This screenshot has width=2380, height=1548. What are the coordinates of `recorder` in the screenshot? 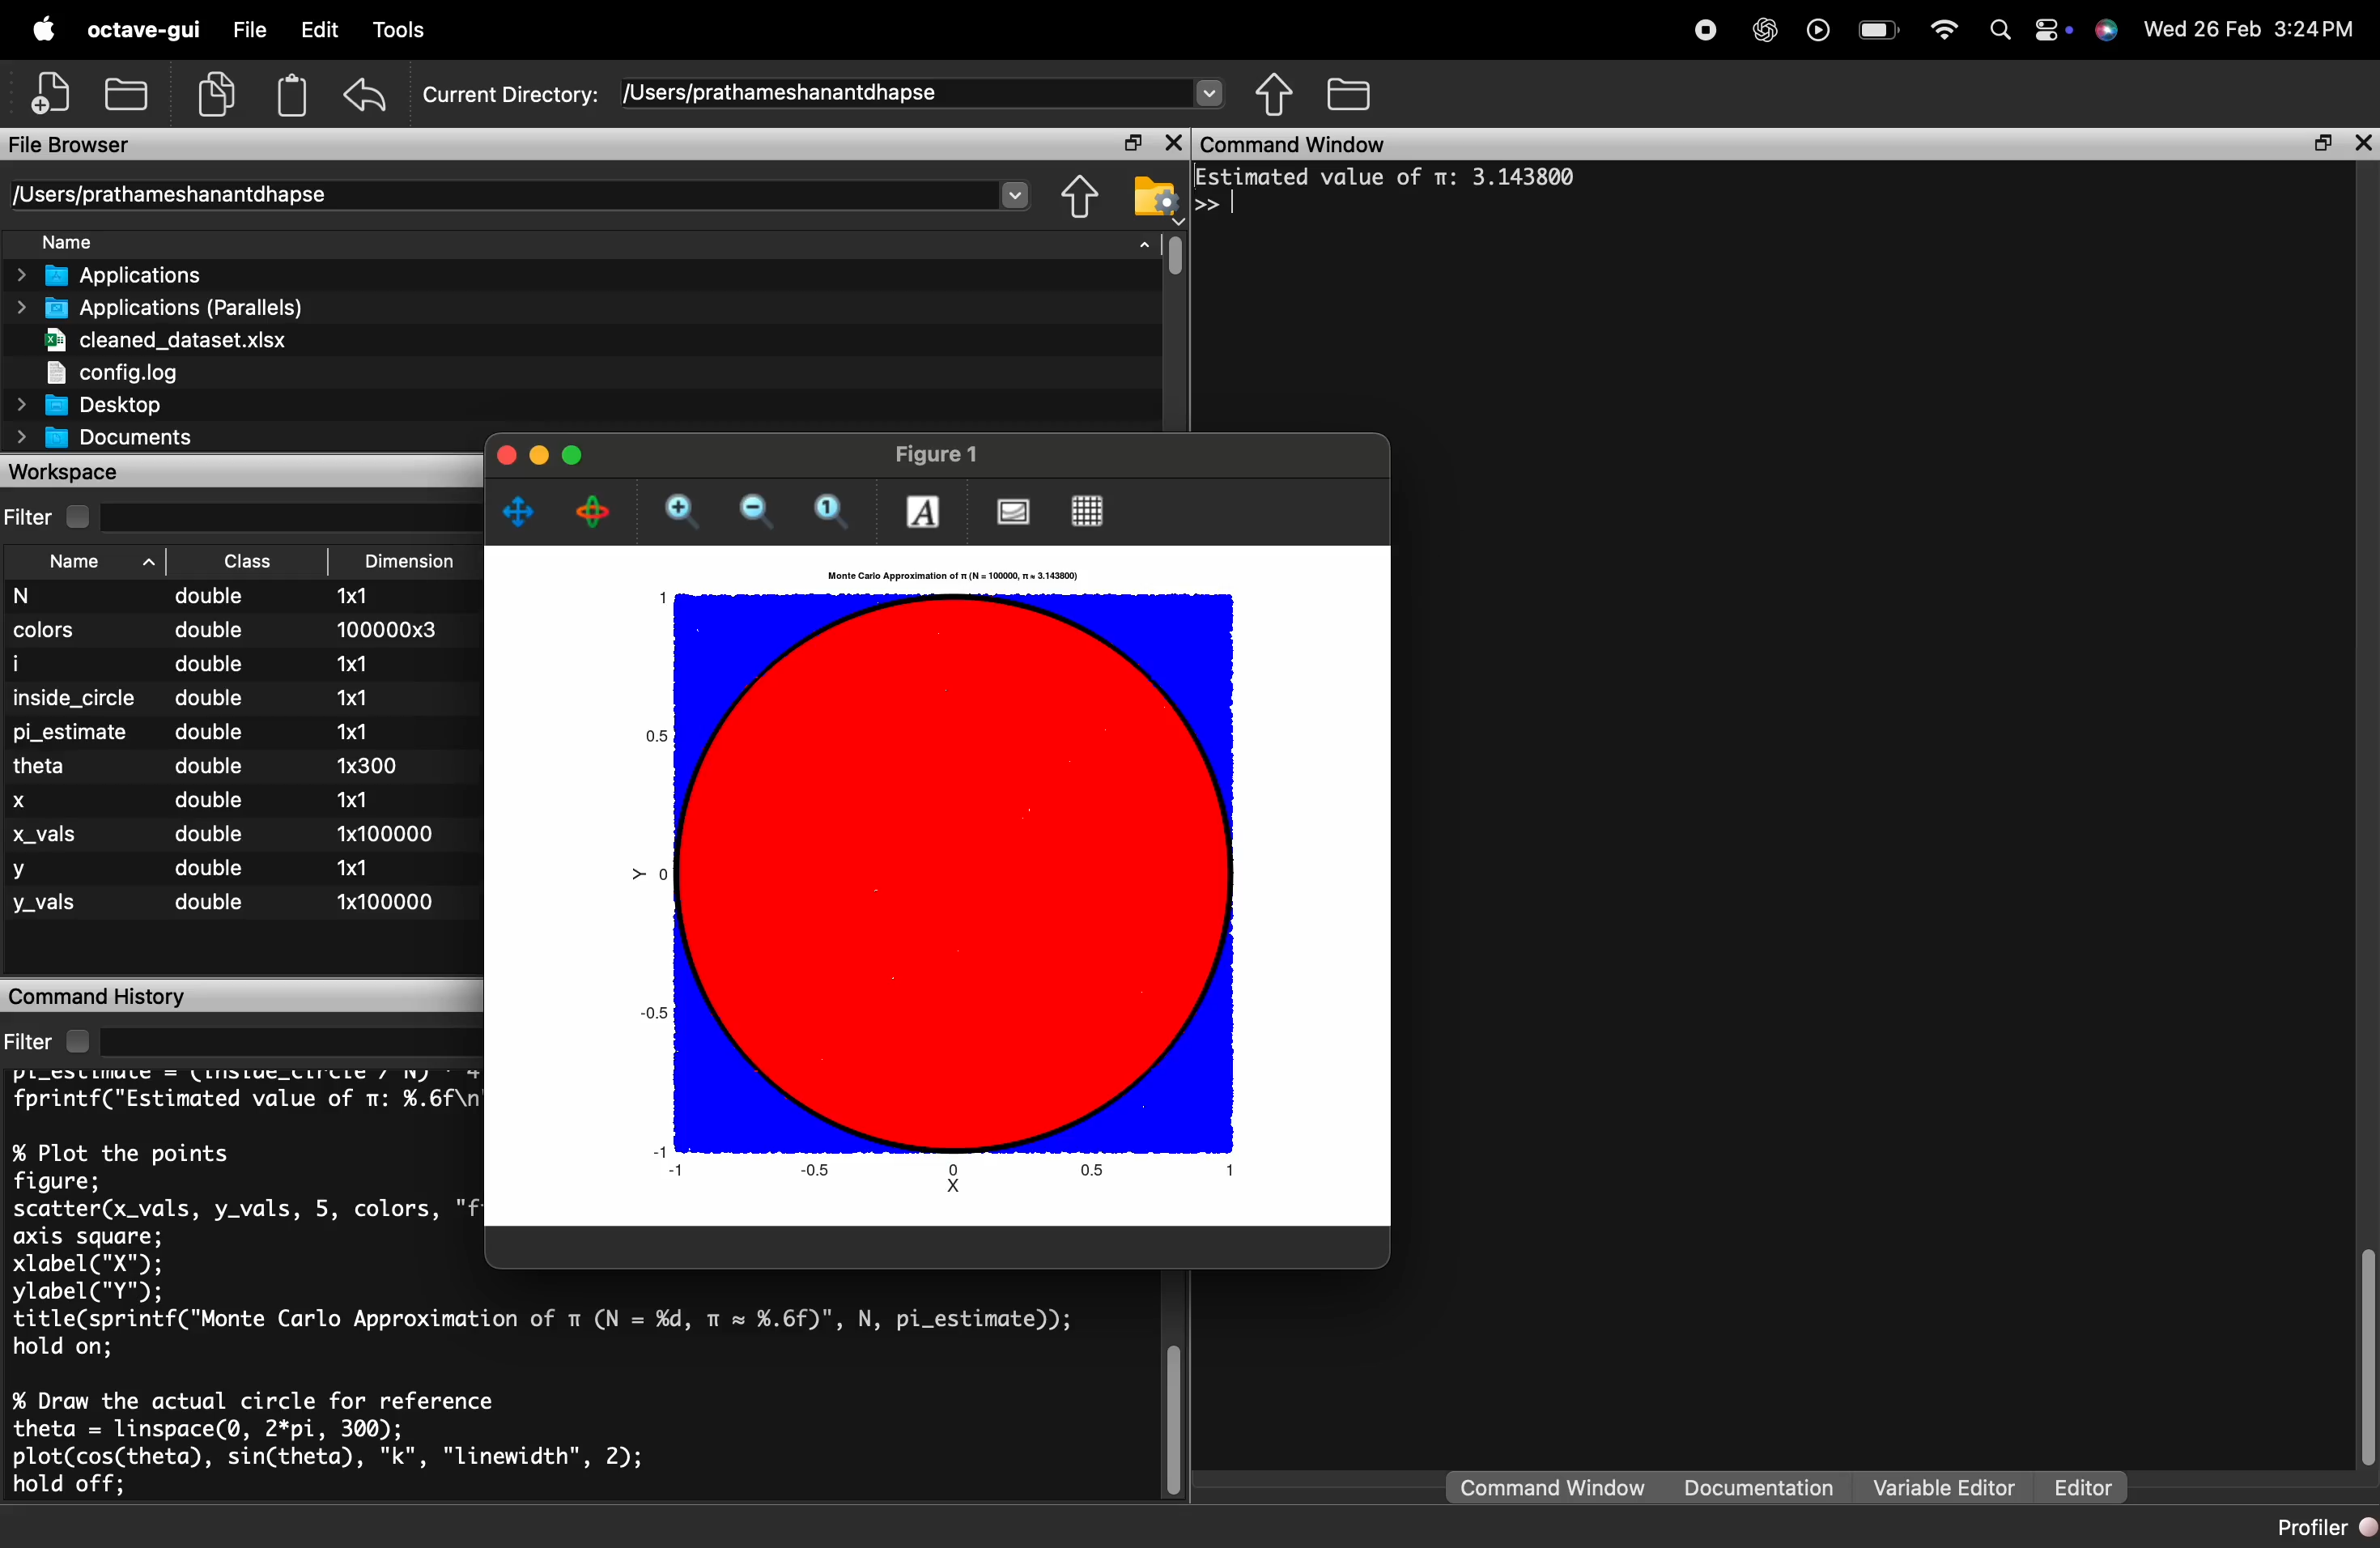 It's located at (1702, 31).